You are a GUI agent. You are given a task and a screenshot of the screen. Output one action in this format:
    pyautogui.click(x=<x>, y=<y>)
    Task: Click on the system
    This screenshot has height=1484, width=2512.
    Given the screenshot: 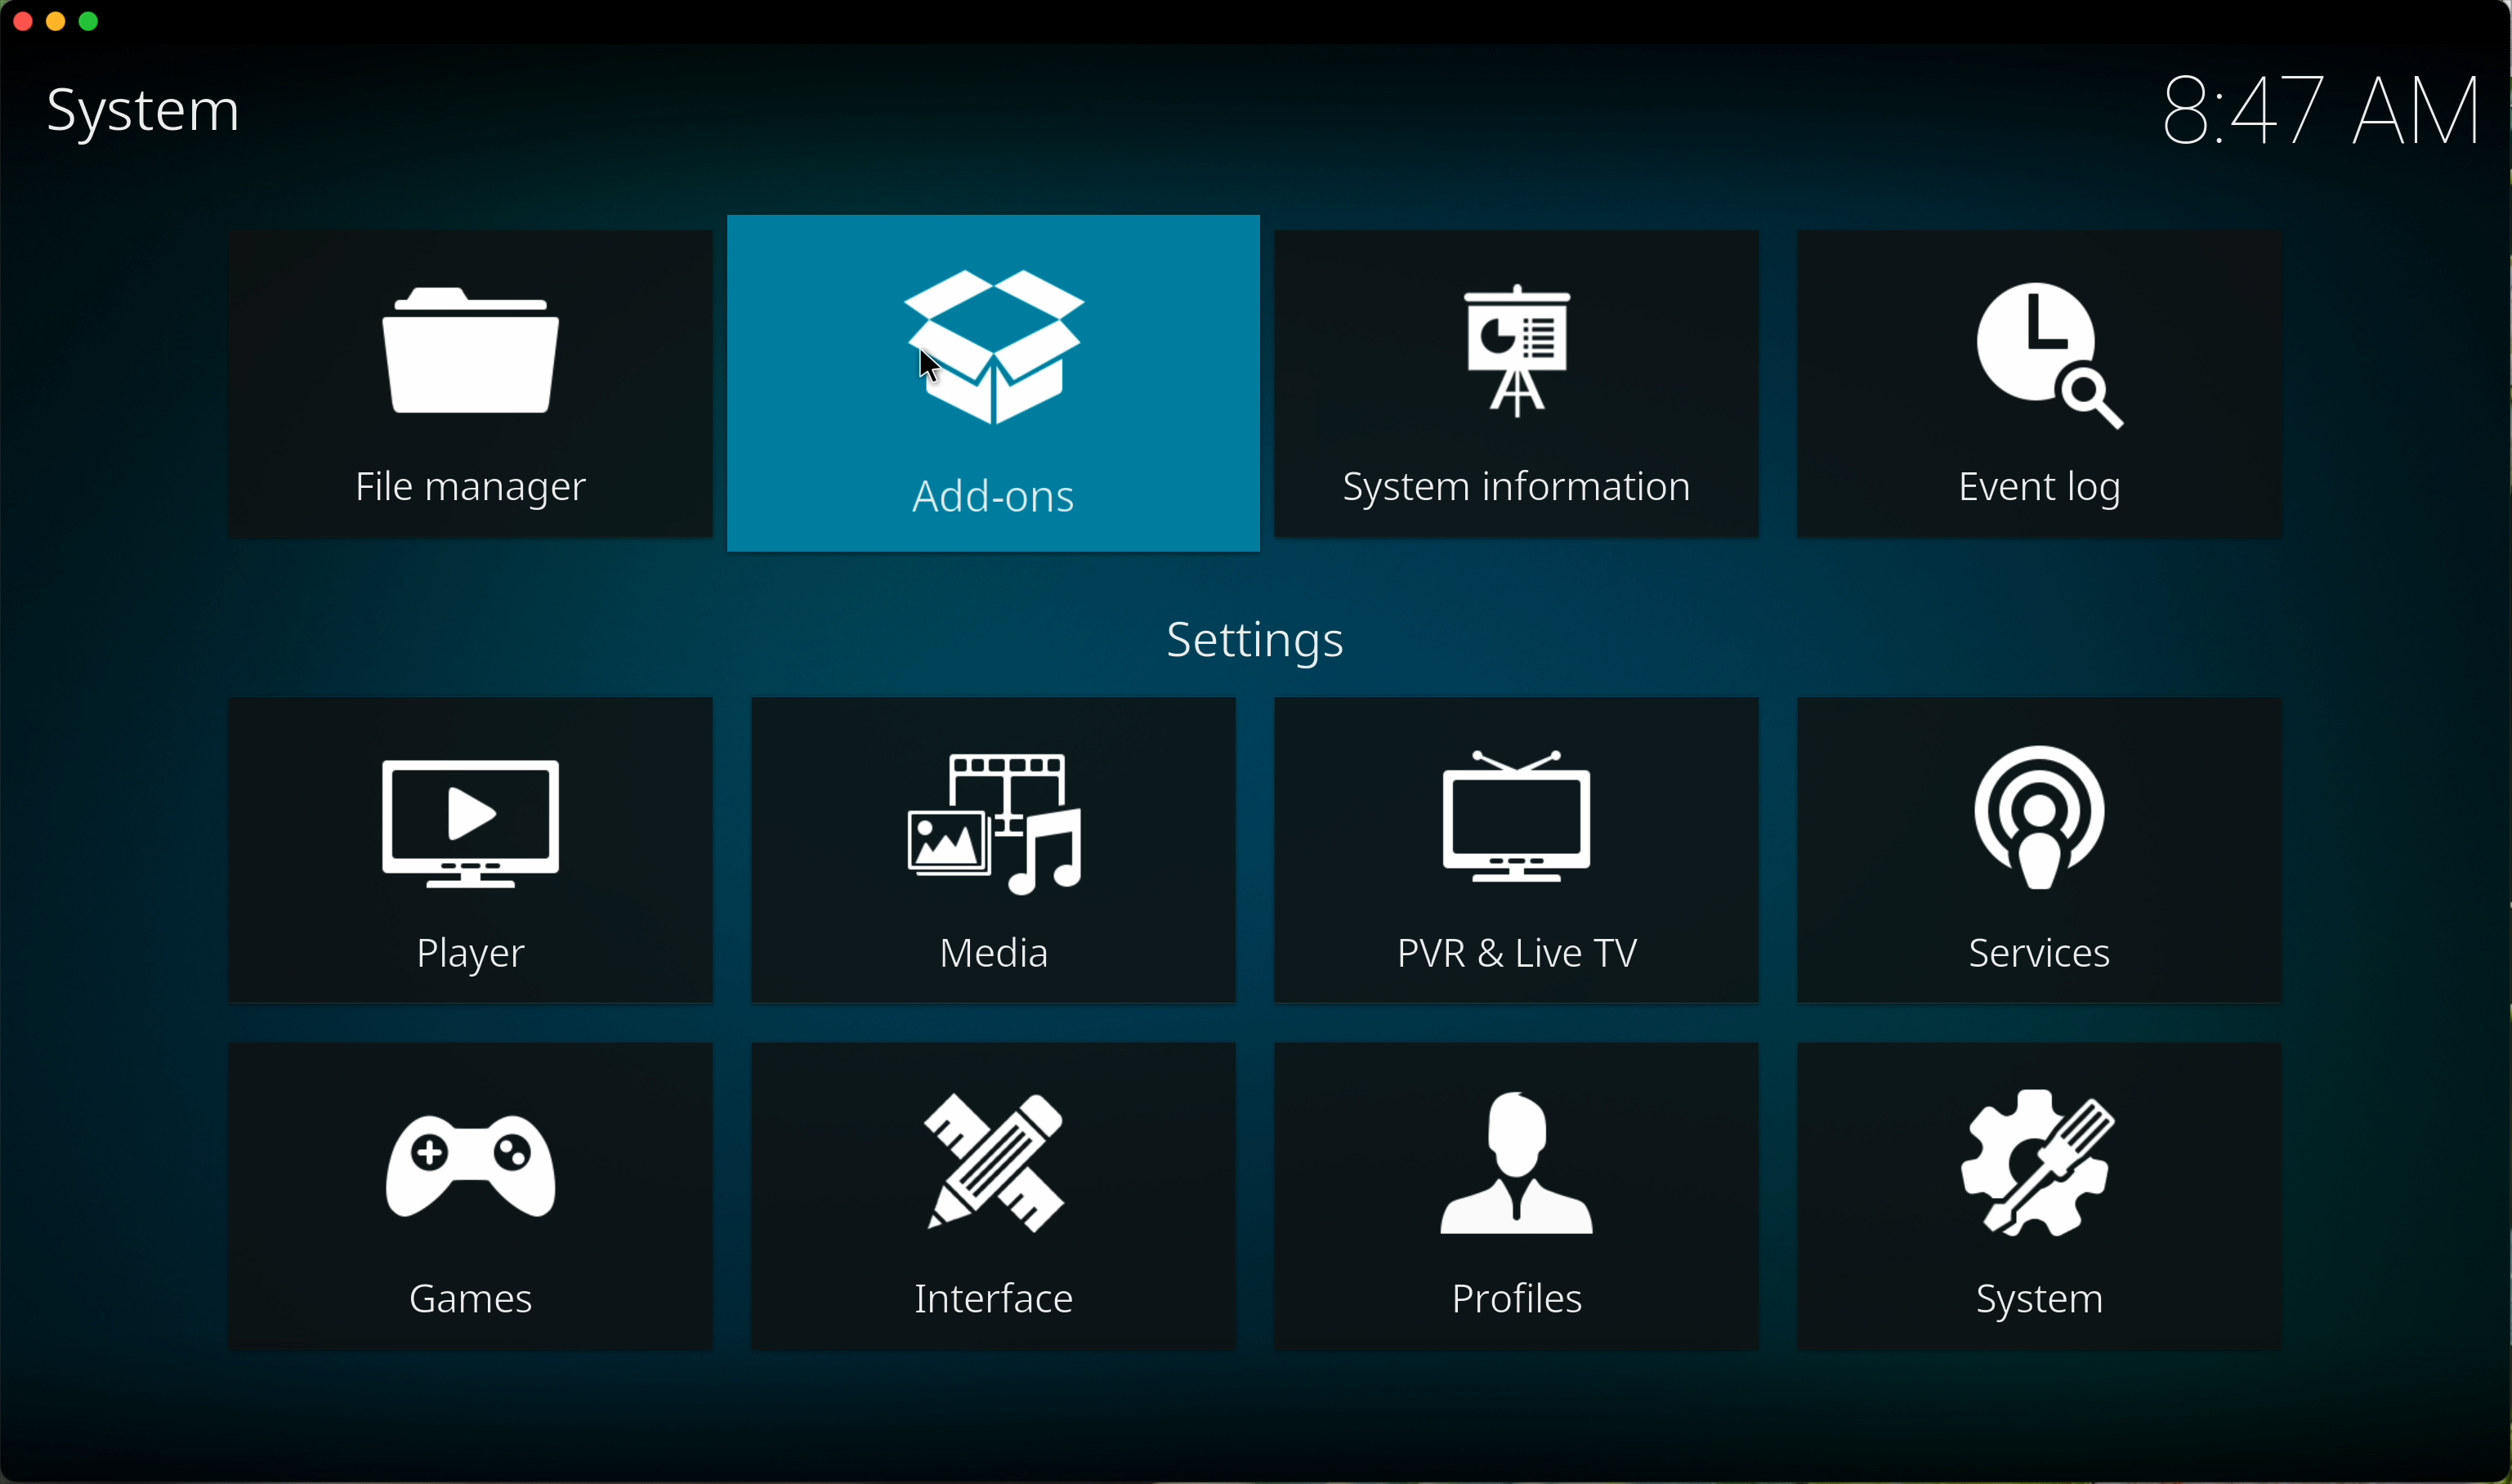 What is the action you would take?
    pyautogui.click(x=140, y=116)
    